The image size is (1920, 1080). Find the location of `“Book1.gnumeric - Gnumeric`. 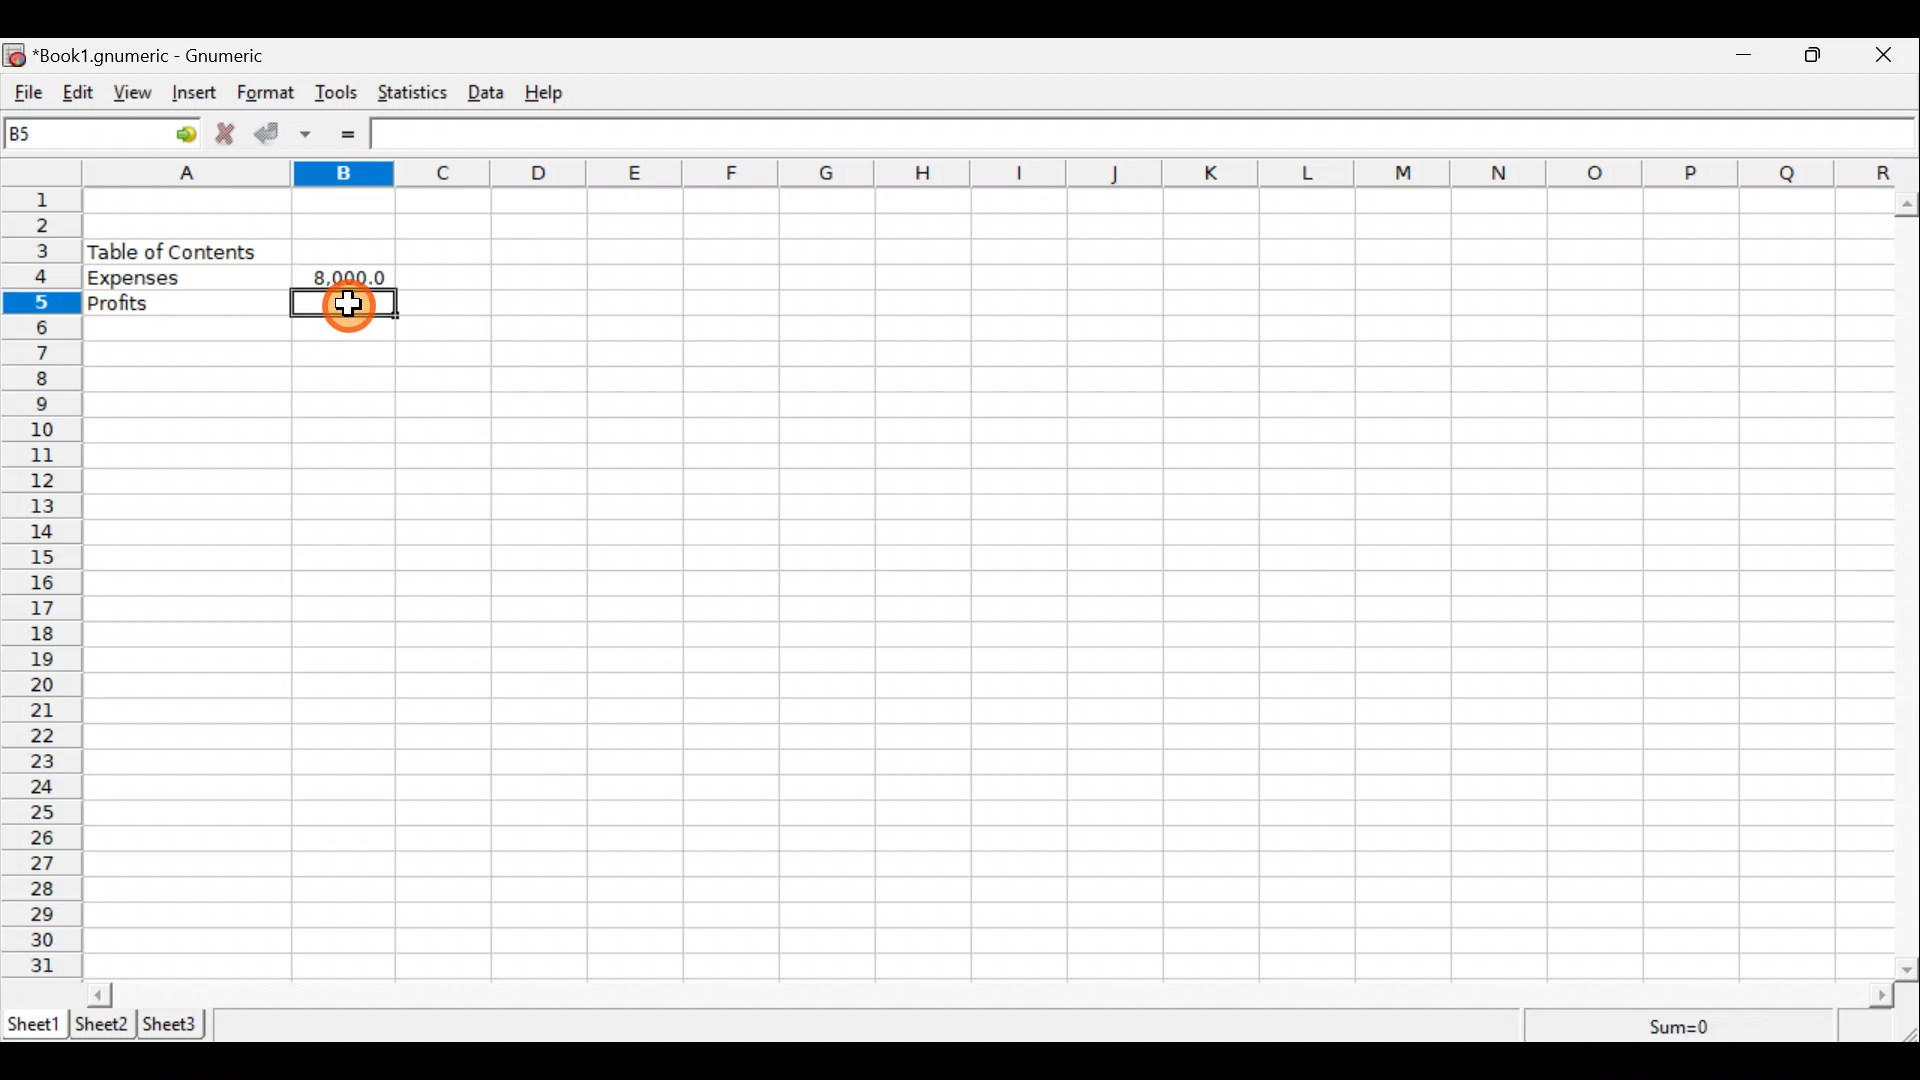

“Book1.gnumeric - Gnumeric is located at coordinates (160, 56).